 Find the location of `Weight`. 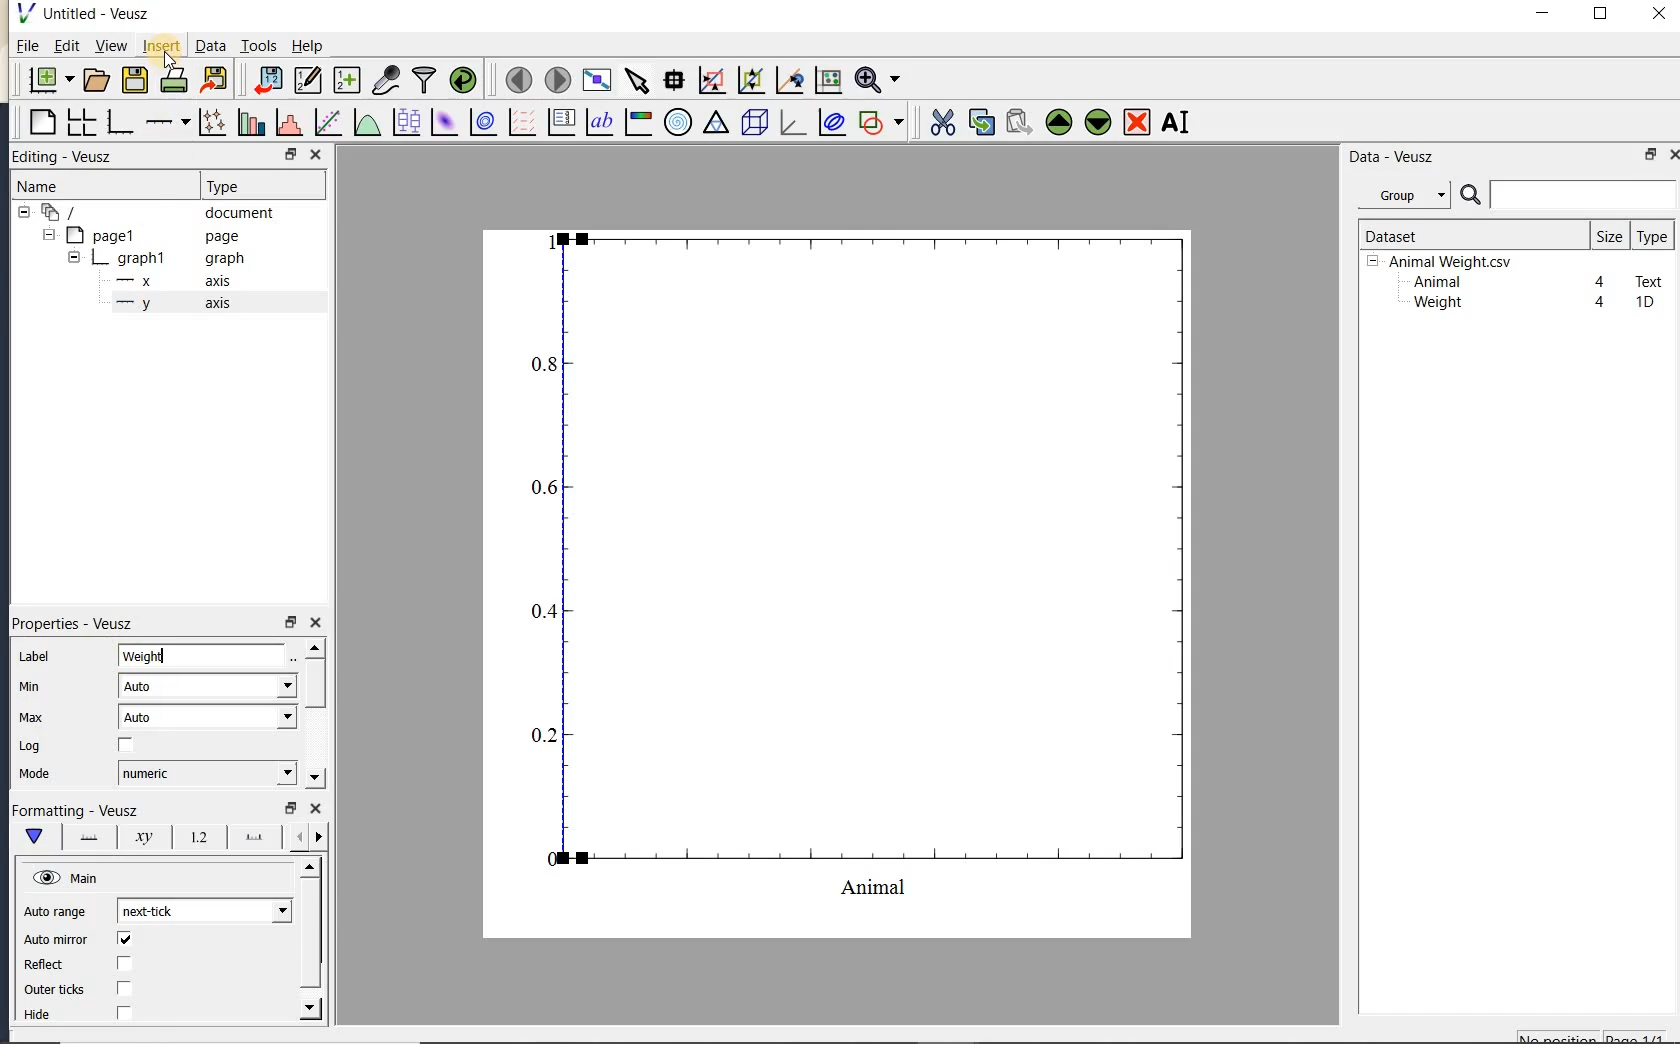

Weight is located at coordinates (1436, 304).